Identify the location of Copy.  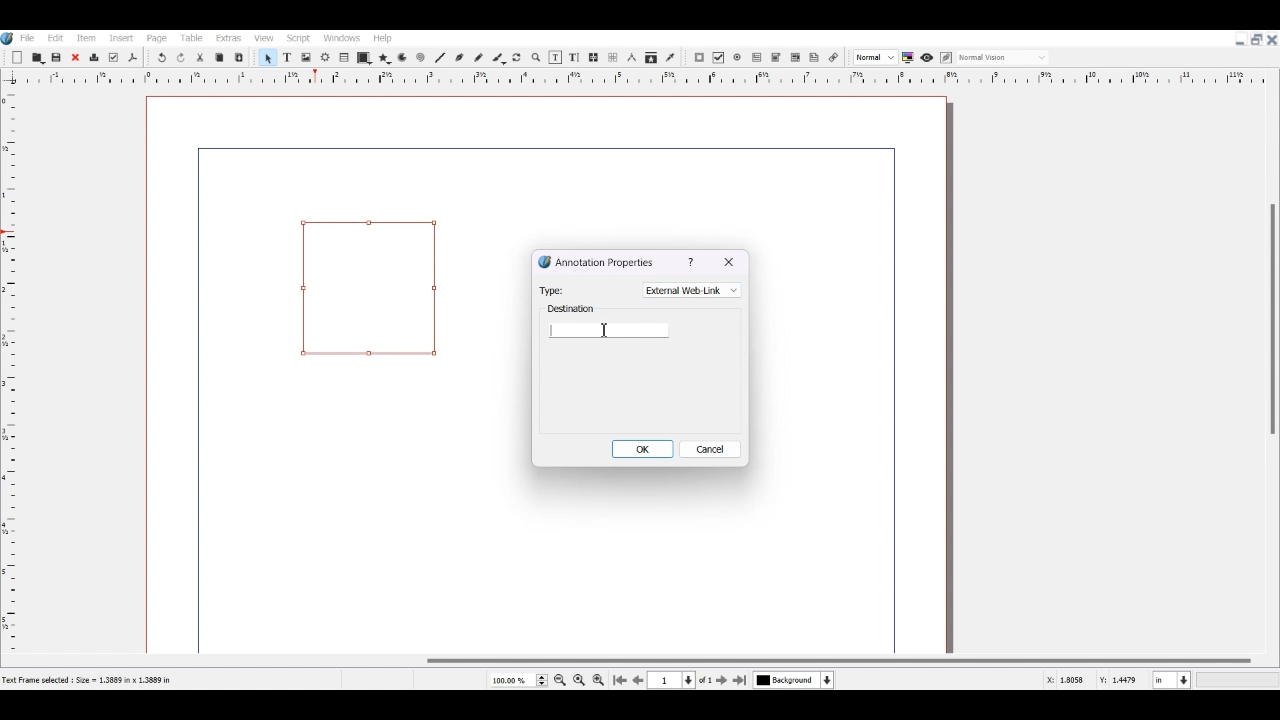
(218, 57).